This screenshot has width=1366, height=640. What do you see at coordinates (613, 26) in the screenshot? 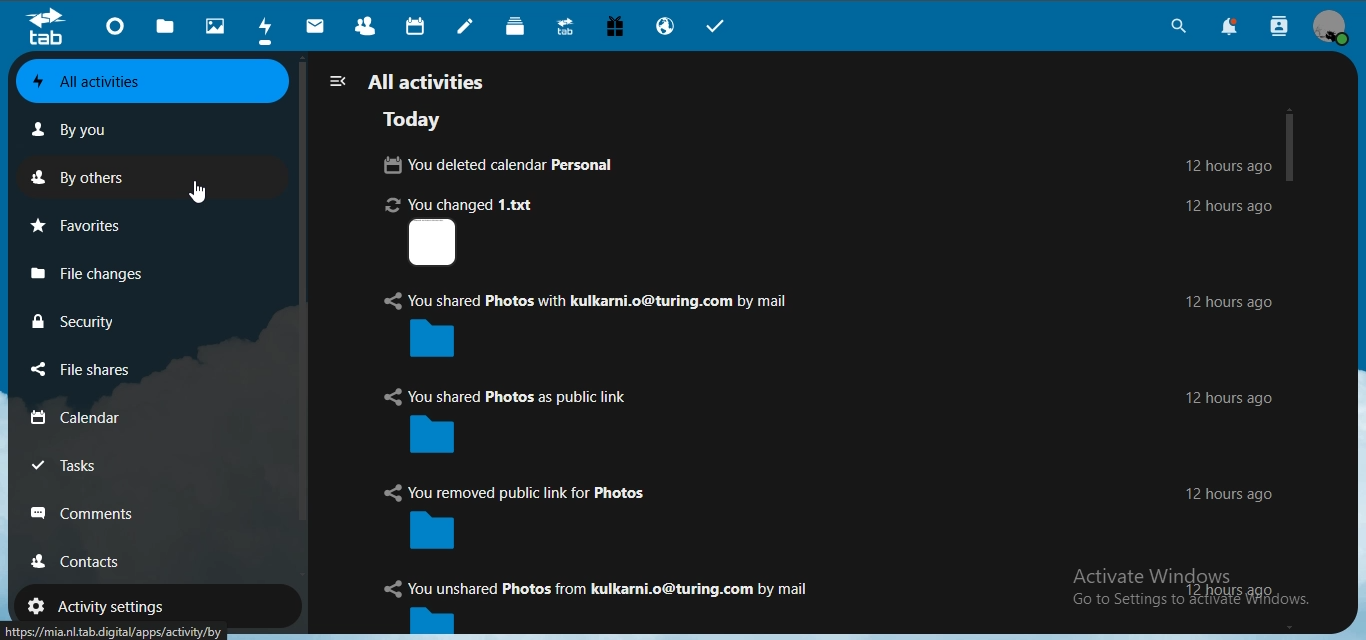
I see `free trial` at bounding box center [613, 26].